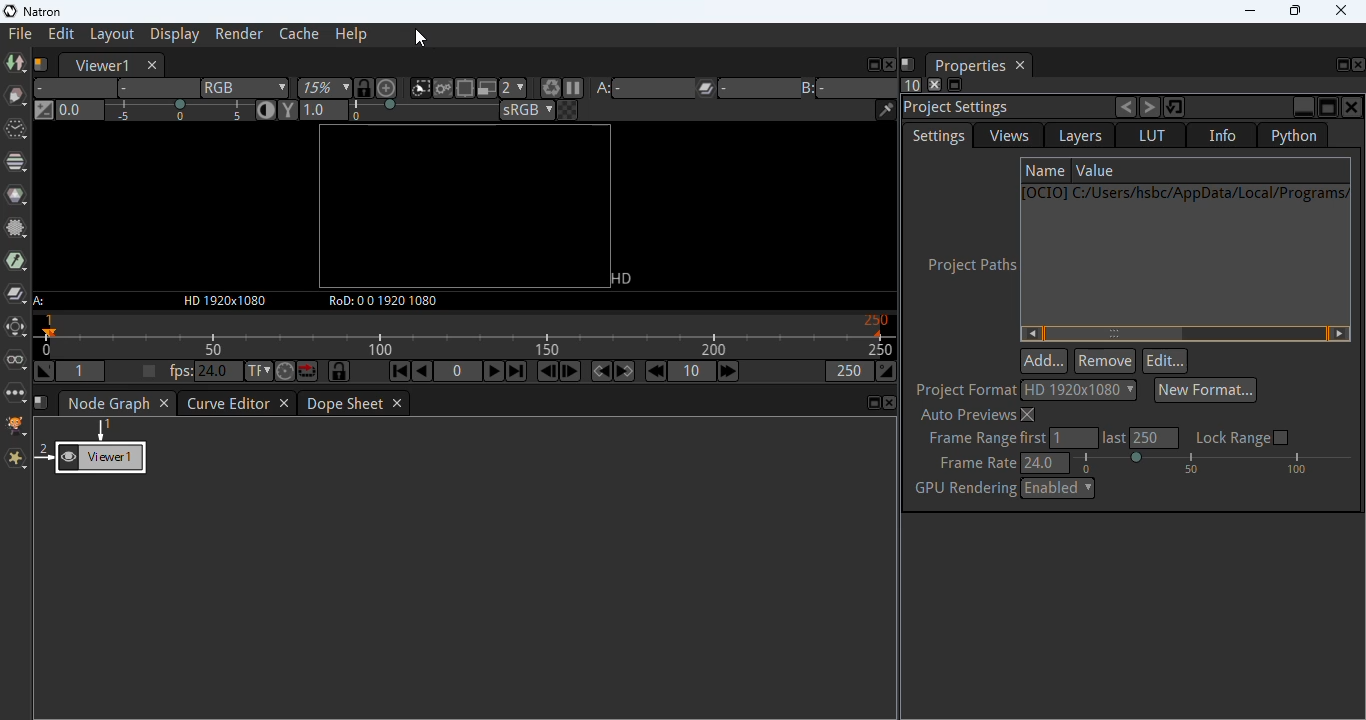  I want to click on close pane, so click(1353, 108).